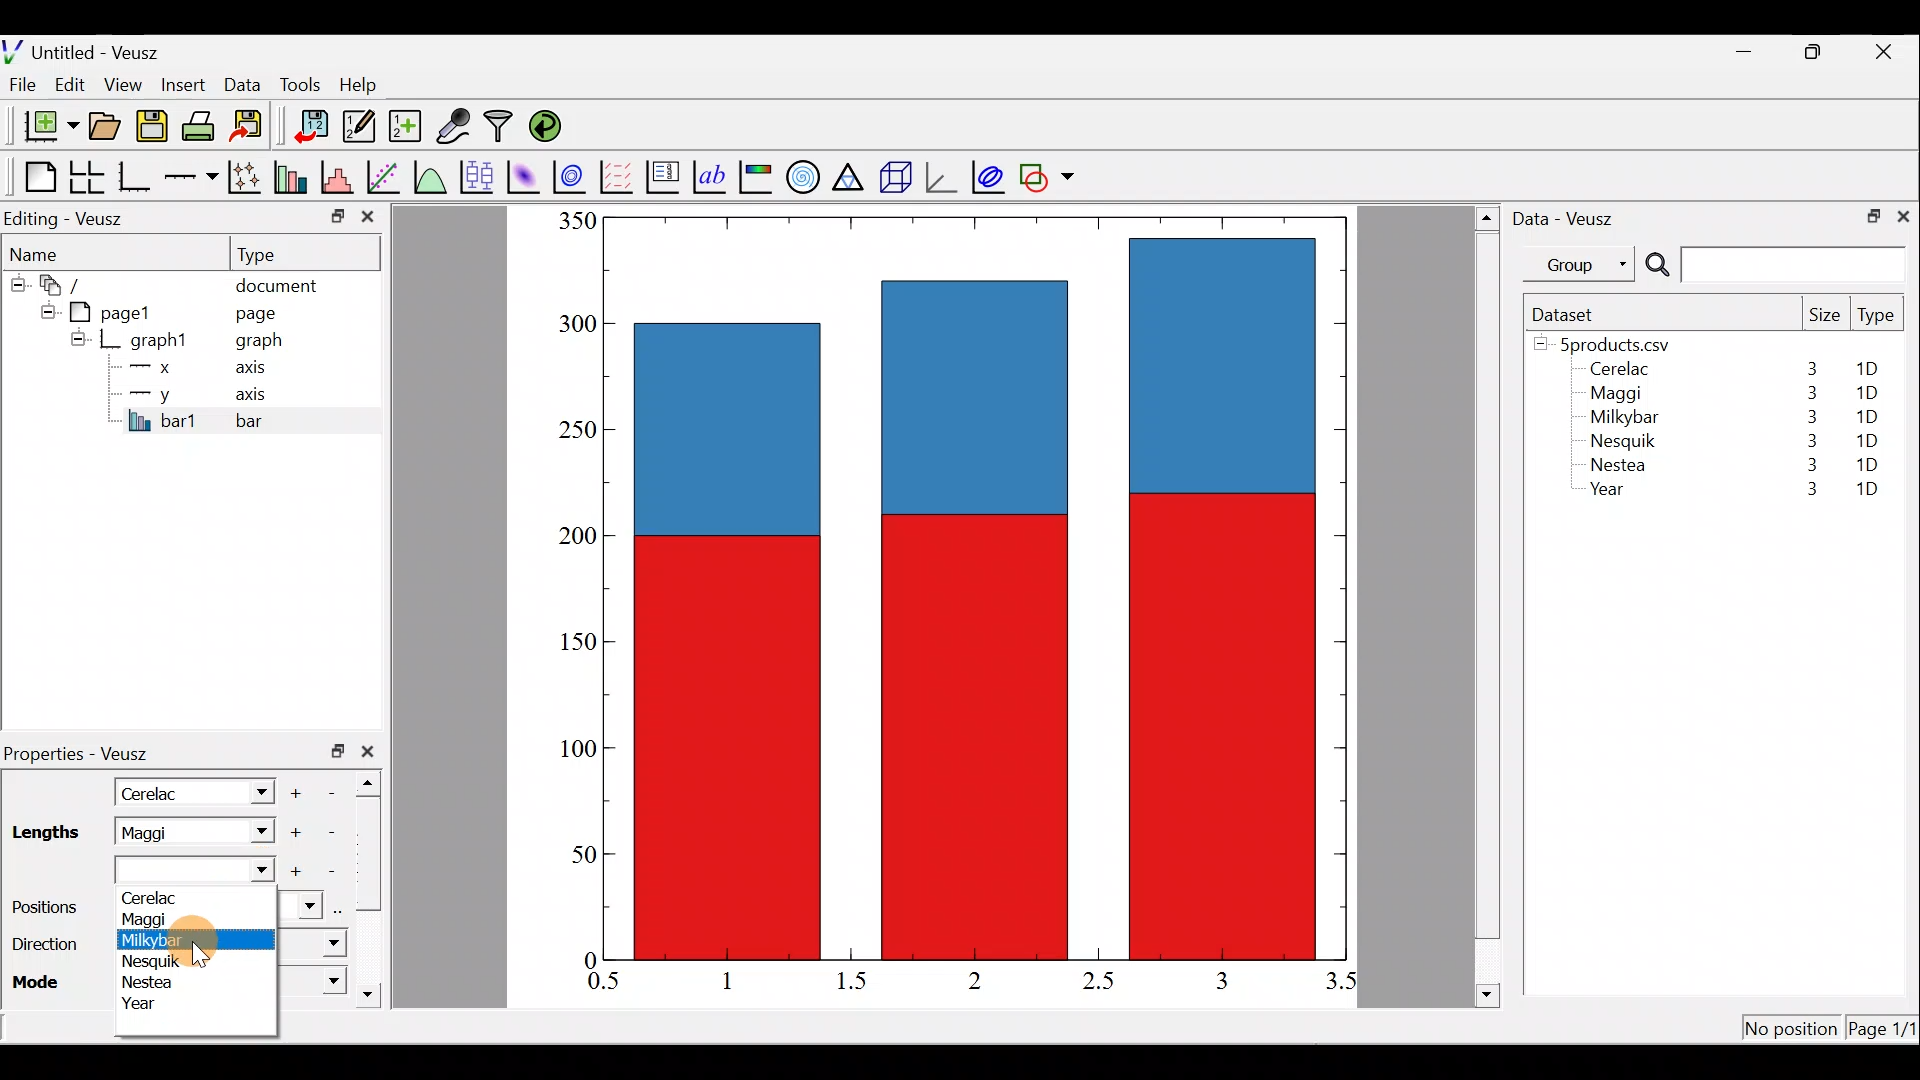  Describe the element at coordinates (343, 908) in the screenshot. I see `select using dataset browser` at that location.